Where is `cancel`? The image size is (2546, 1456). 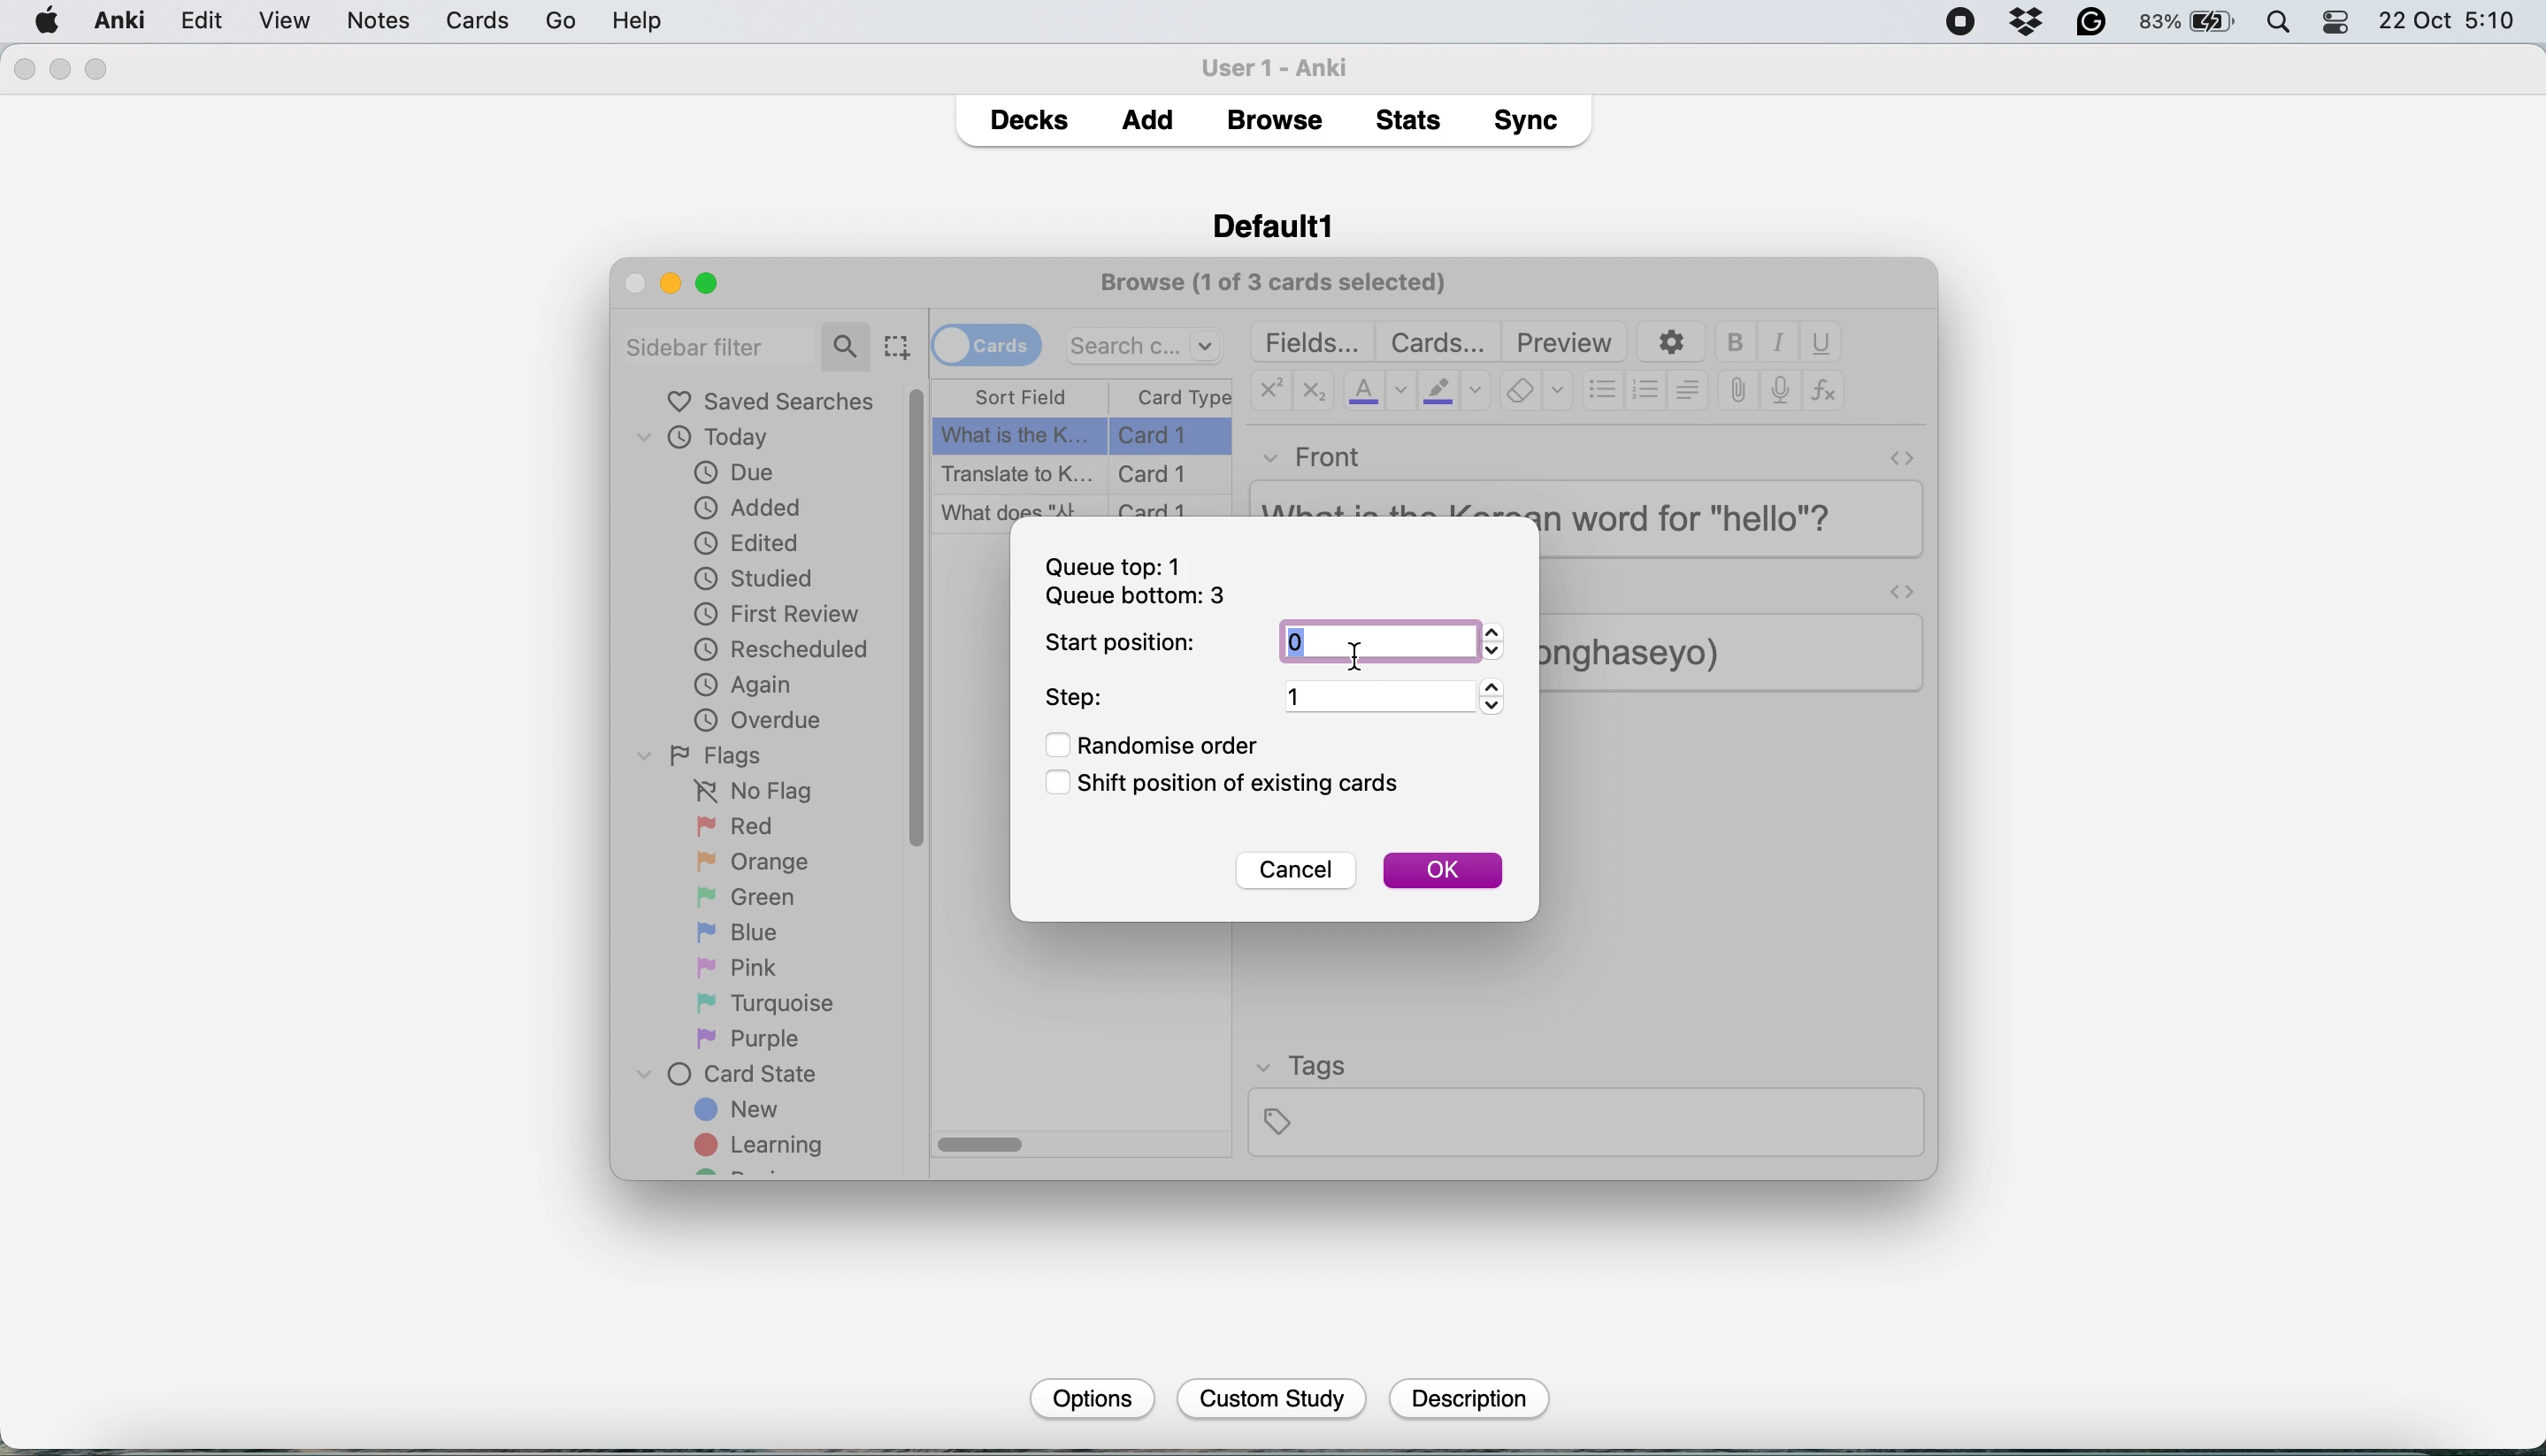
cancel is located at coordinates (1293, 873).